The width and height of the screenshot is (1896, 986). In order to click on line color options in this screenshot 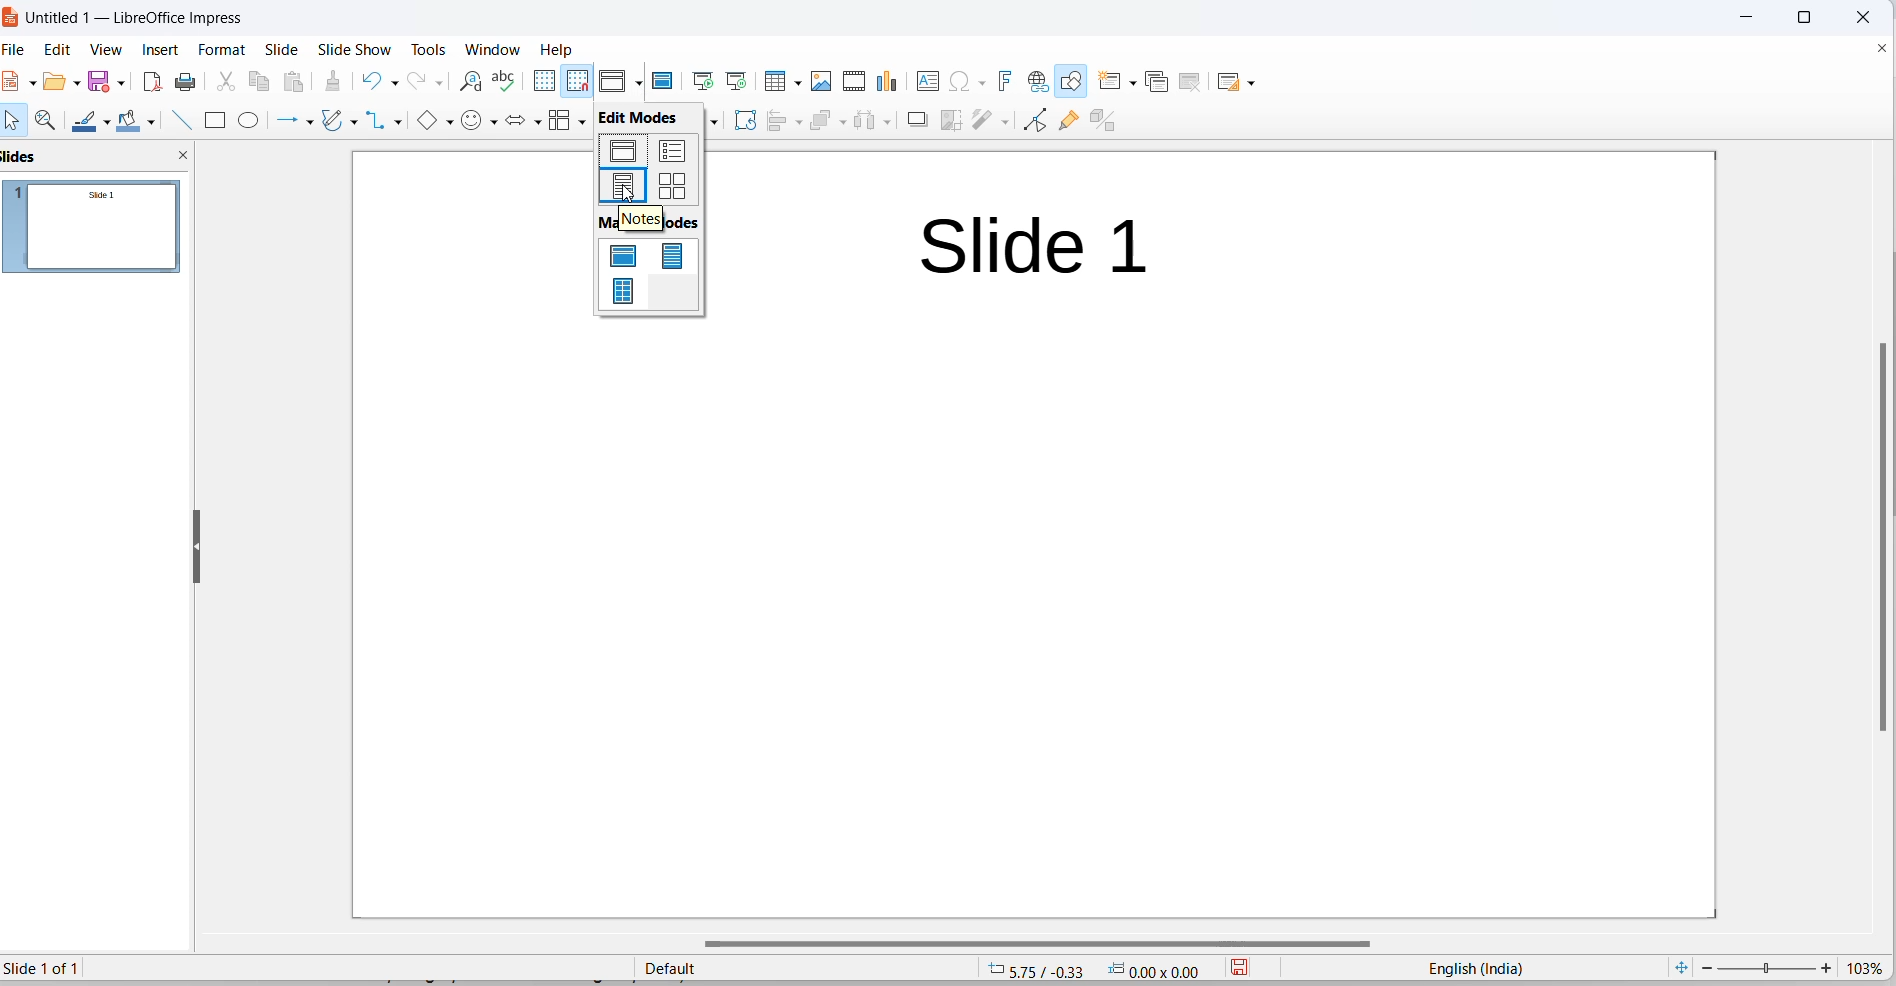, I will do `click(110, 121)`.